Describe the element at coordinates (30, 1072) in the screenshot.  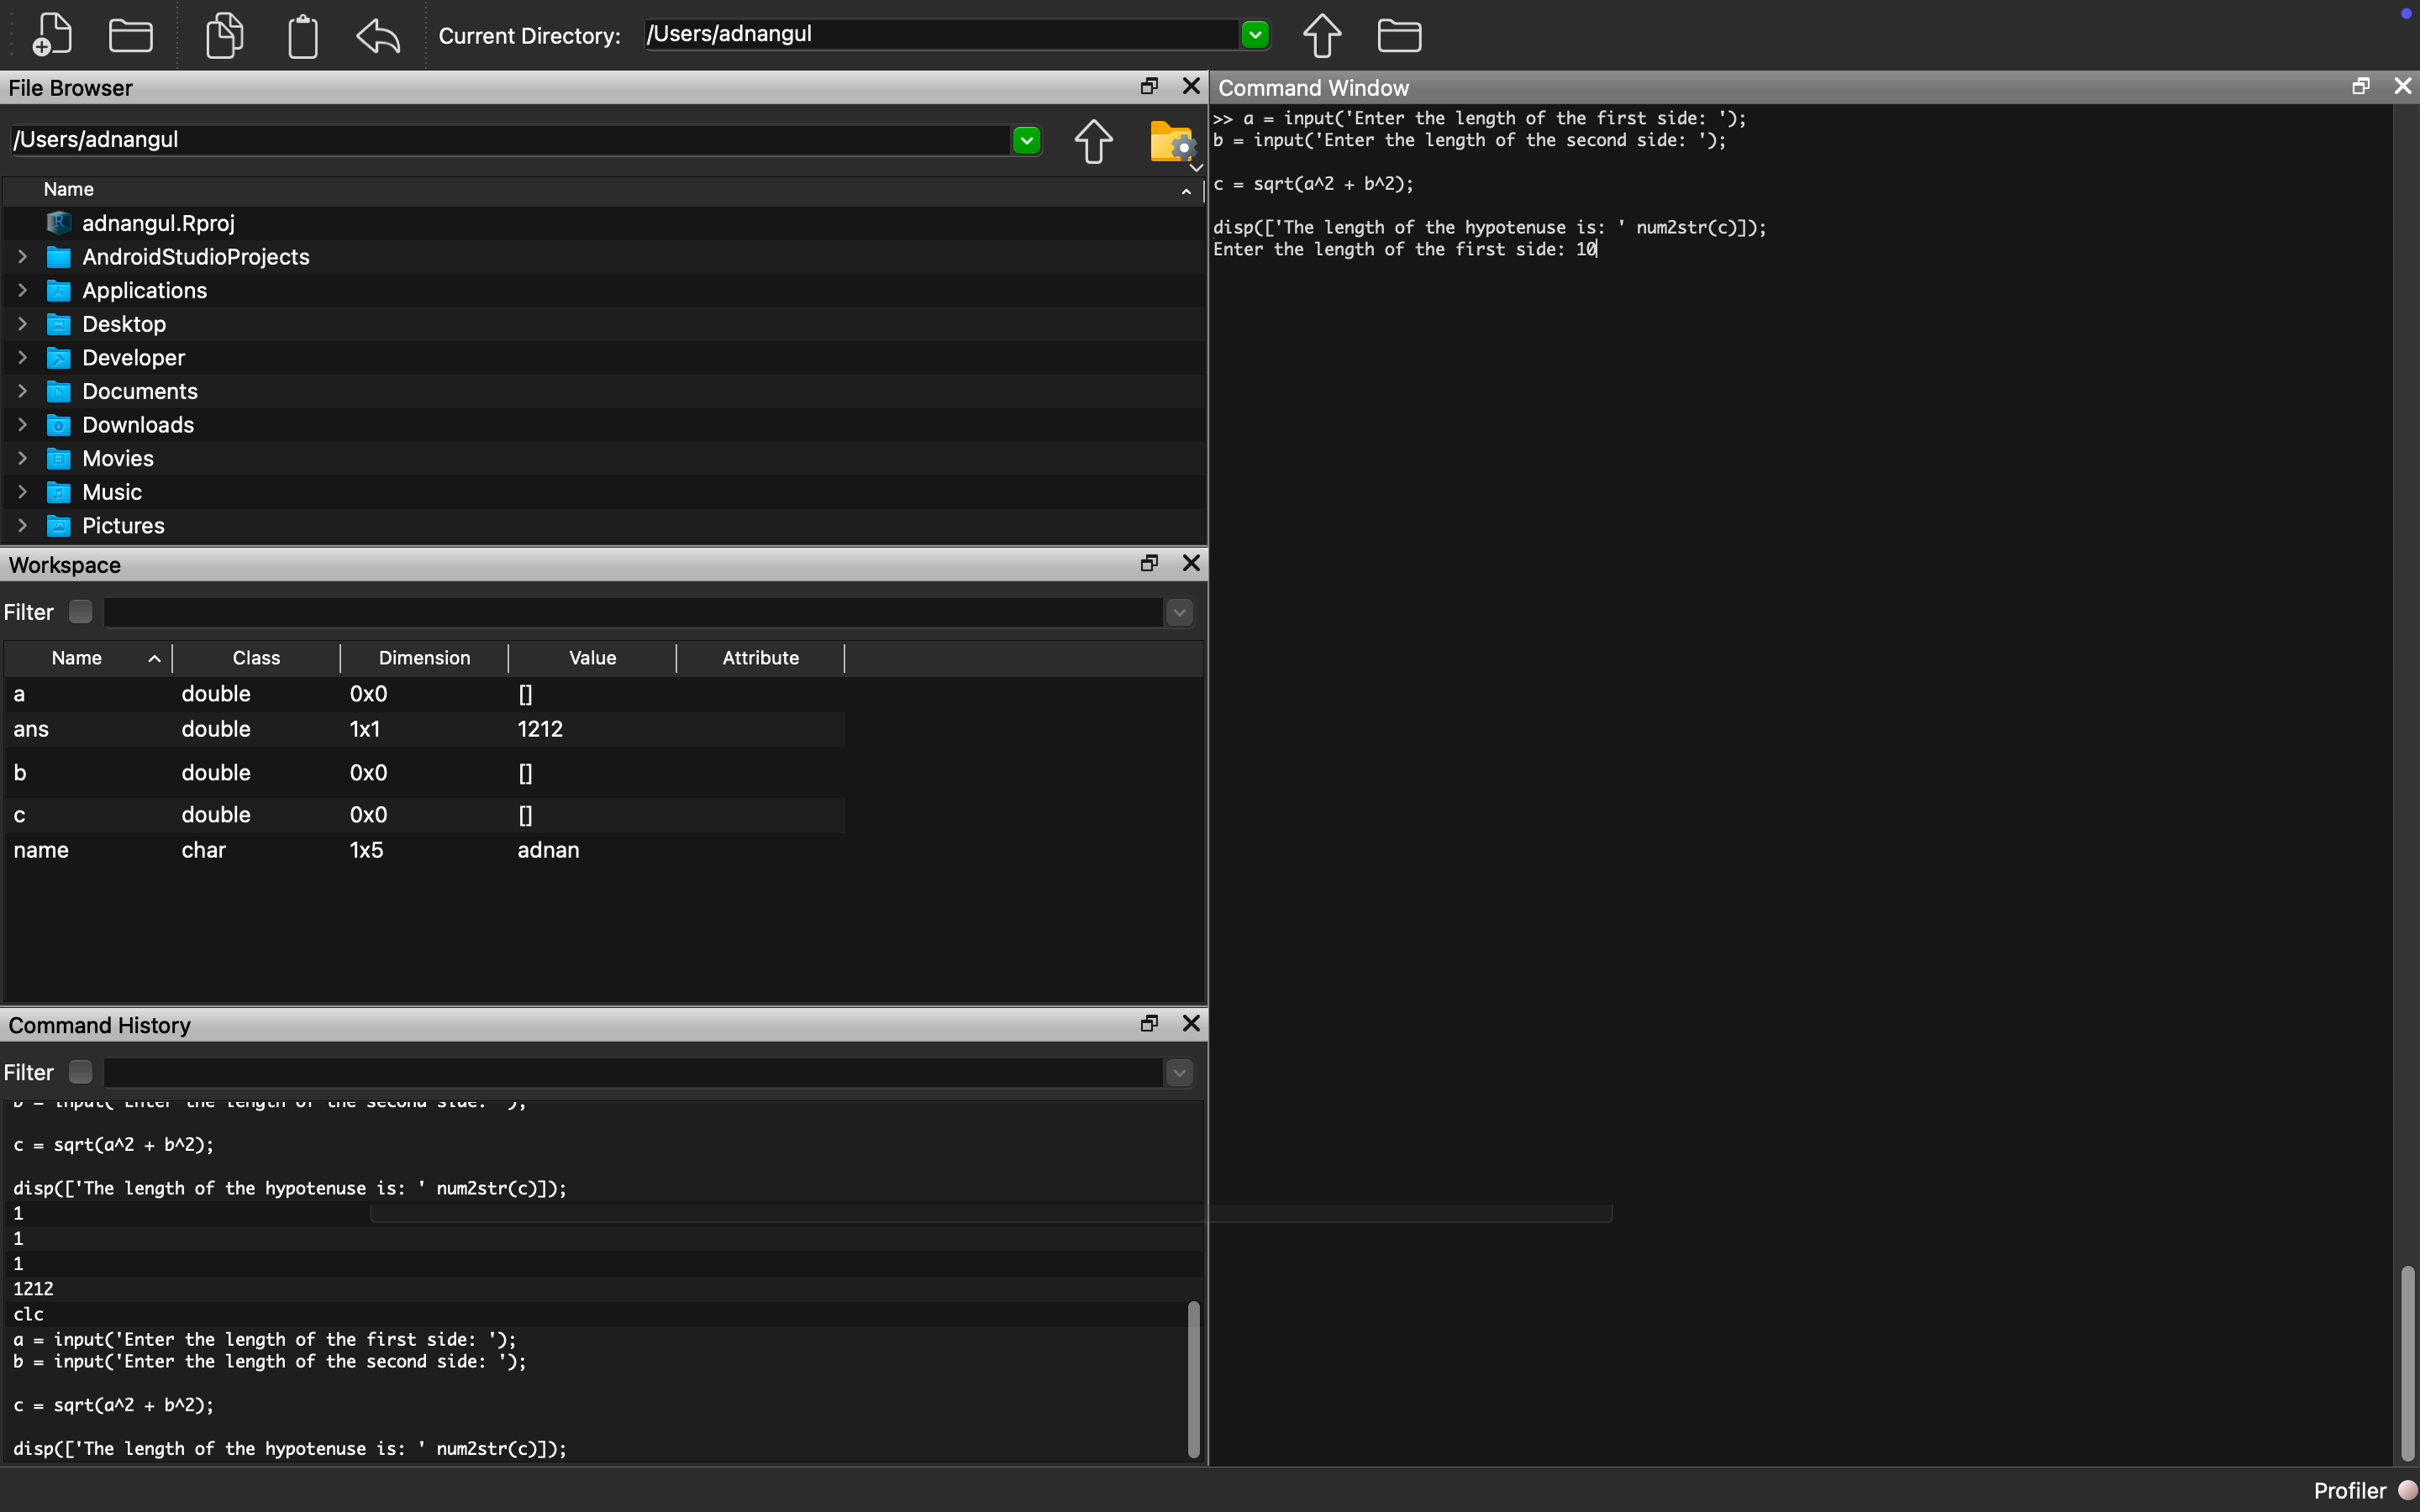
I see `filter` at that location.